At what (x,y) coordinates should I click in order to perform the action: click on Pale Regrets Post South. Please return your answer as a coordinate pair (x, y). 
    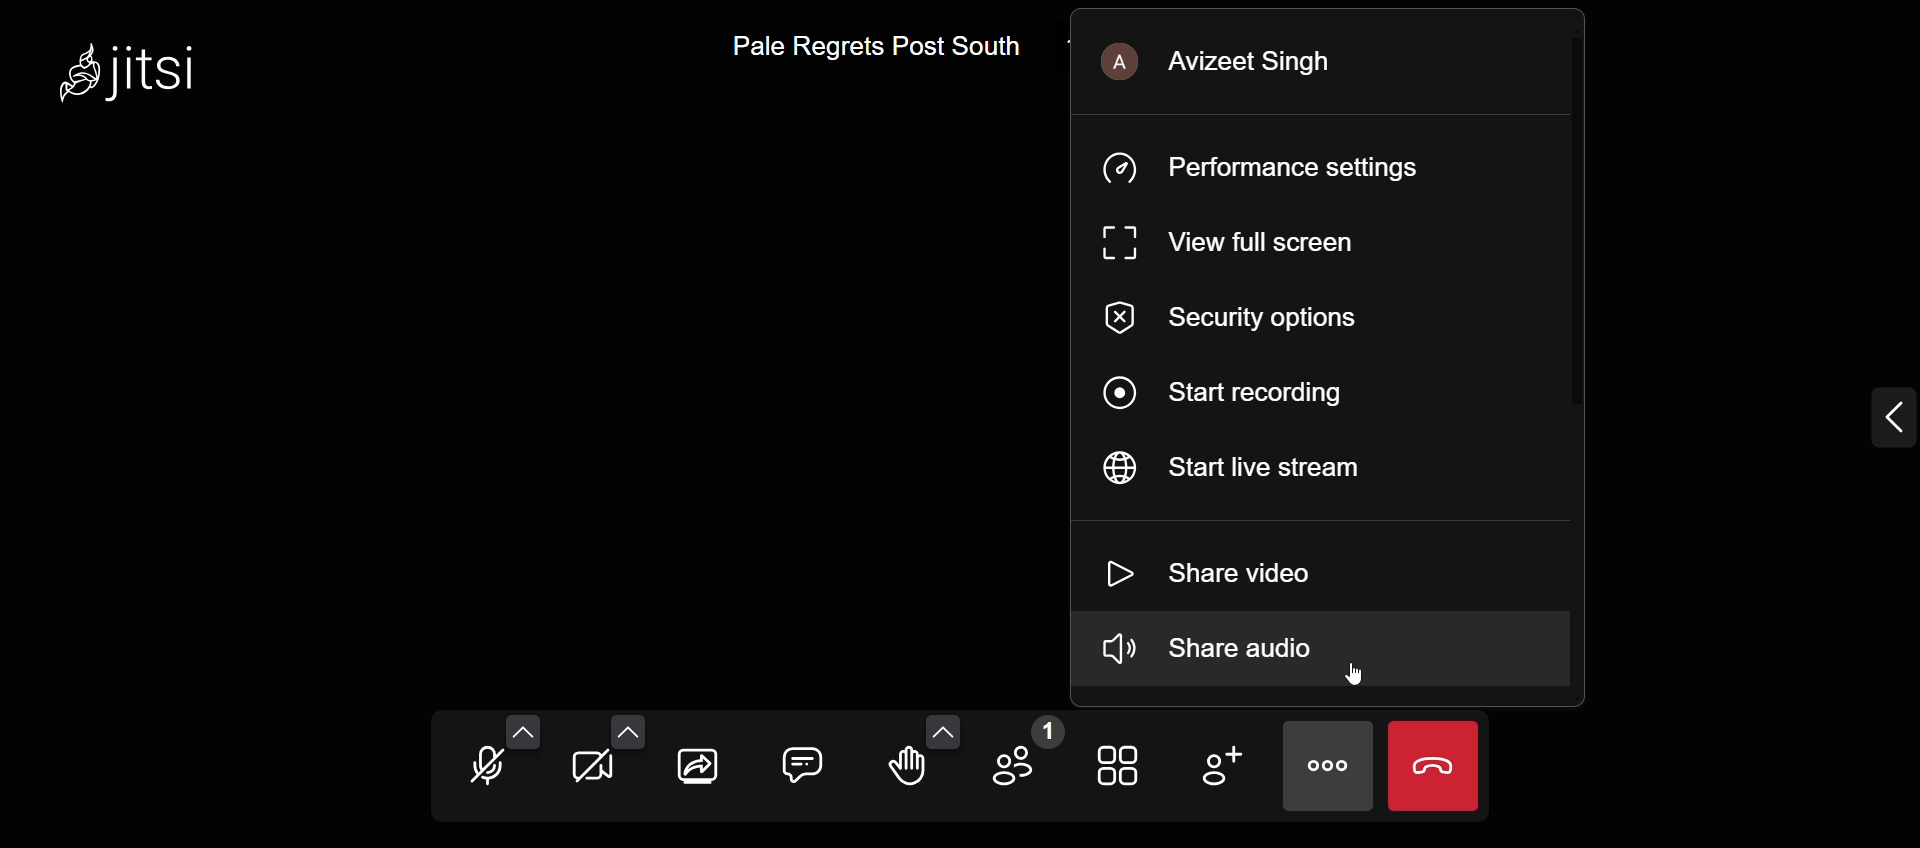
    Looking at the image, I should click on (871, 47).